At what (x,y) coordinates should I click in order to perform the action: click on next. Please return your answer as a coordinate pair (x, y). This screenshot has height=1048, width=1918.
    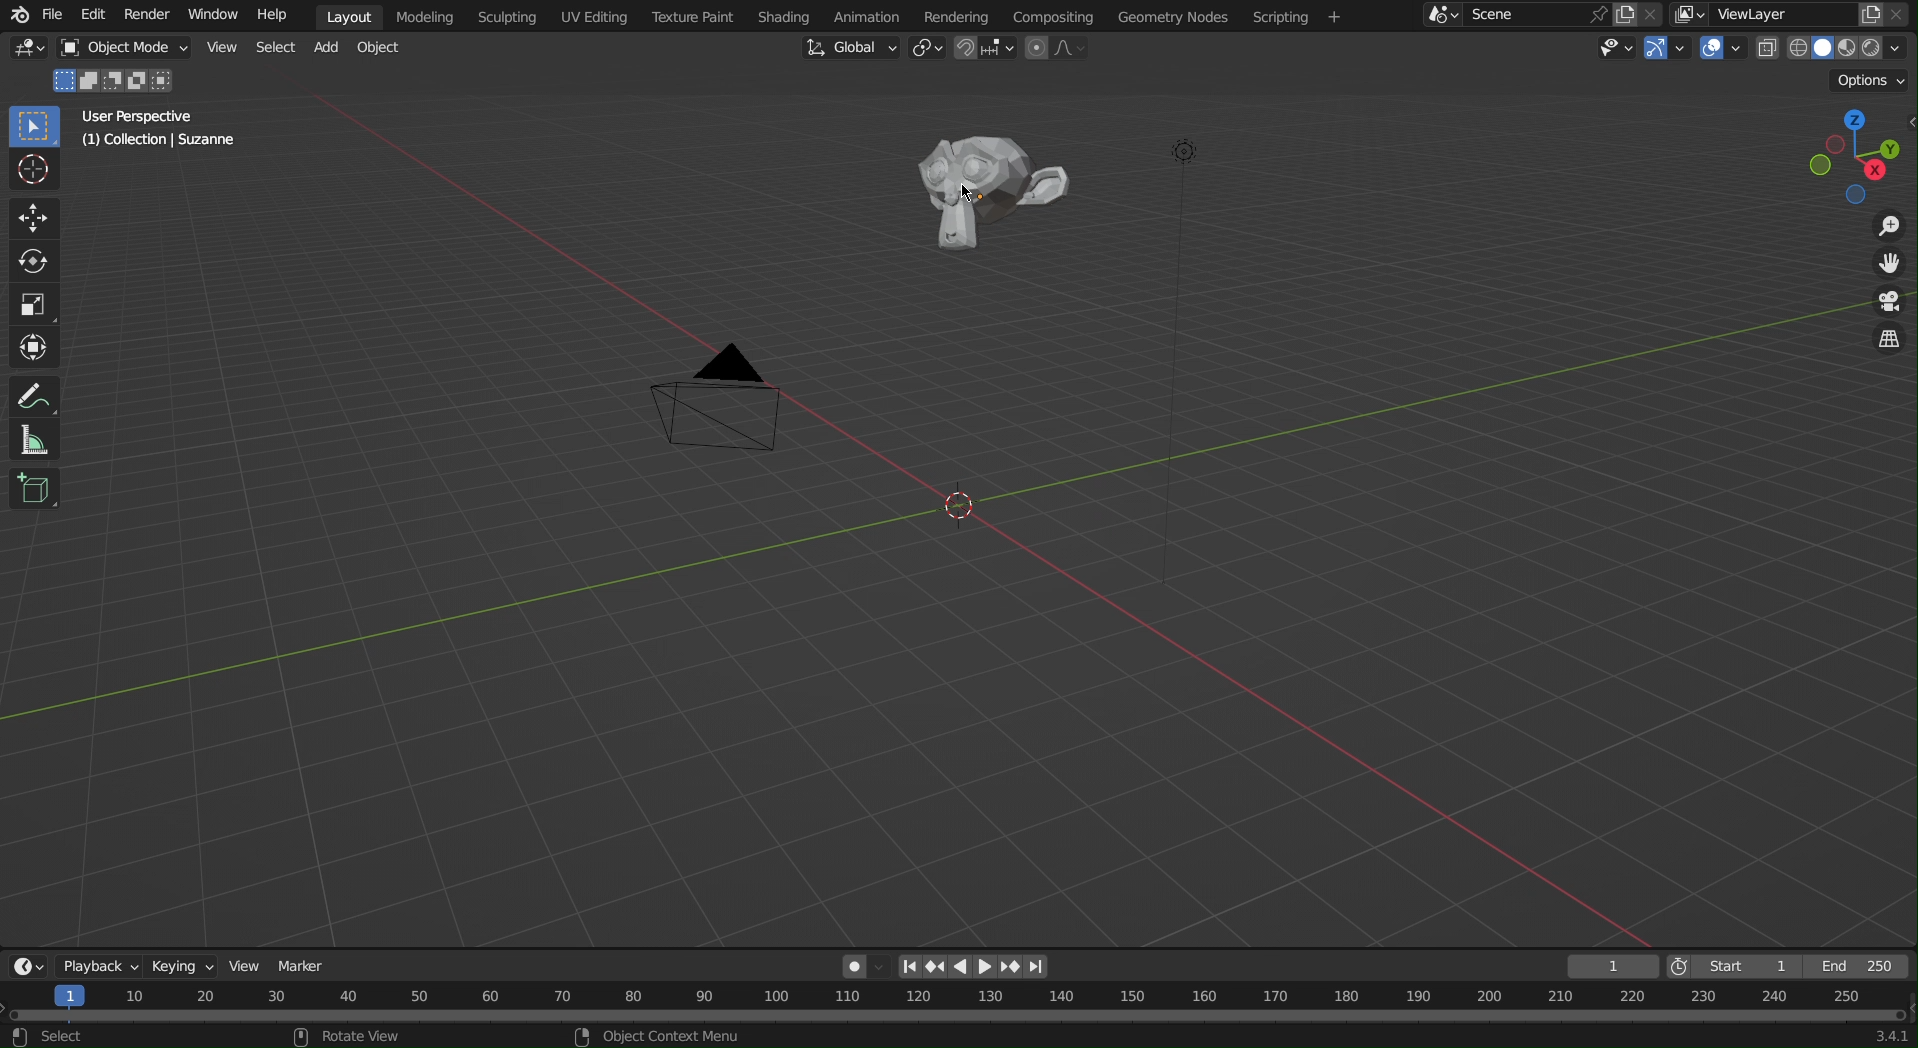
    Looking at the image, I should click on (1015, 967).